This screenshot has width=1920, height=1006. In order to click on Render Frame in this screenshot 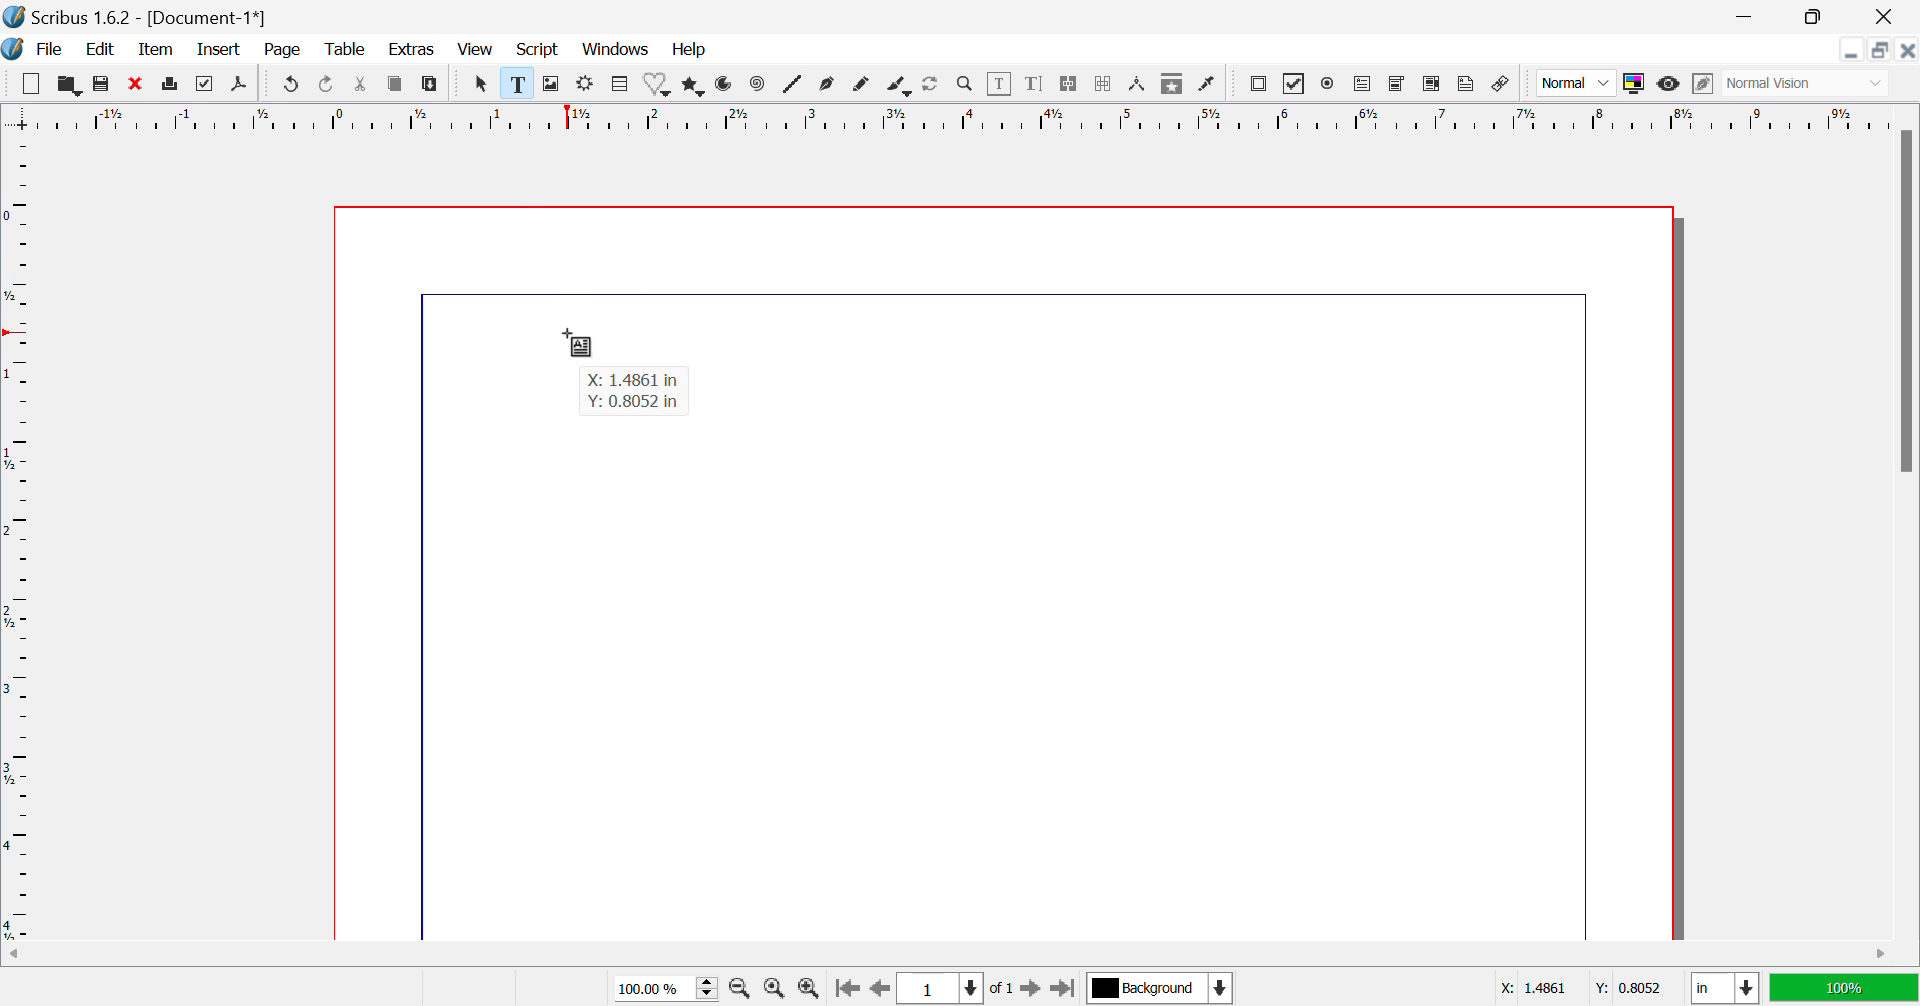, I will do `click(588, 84)`.